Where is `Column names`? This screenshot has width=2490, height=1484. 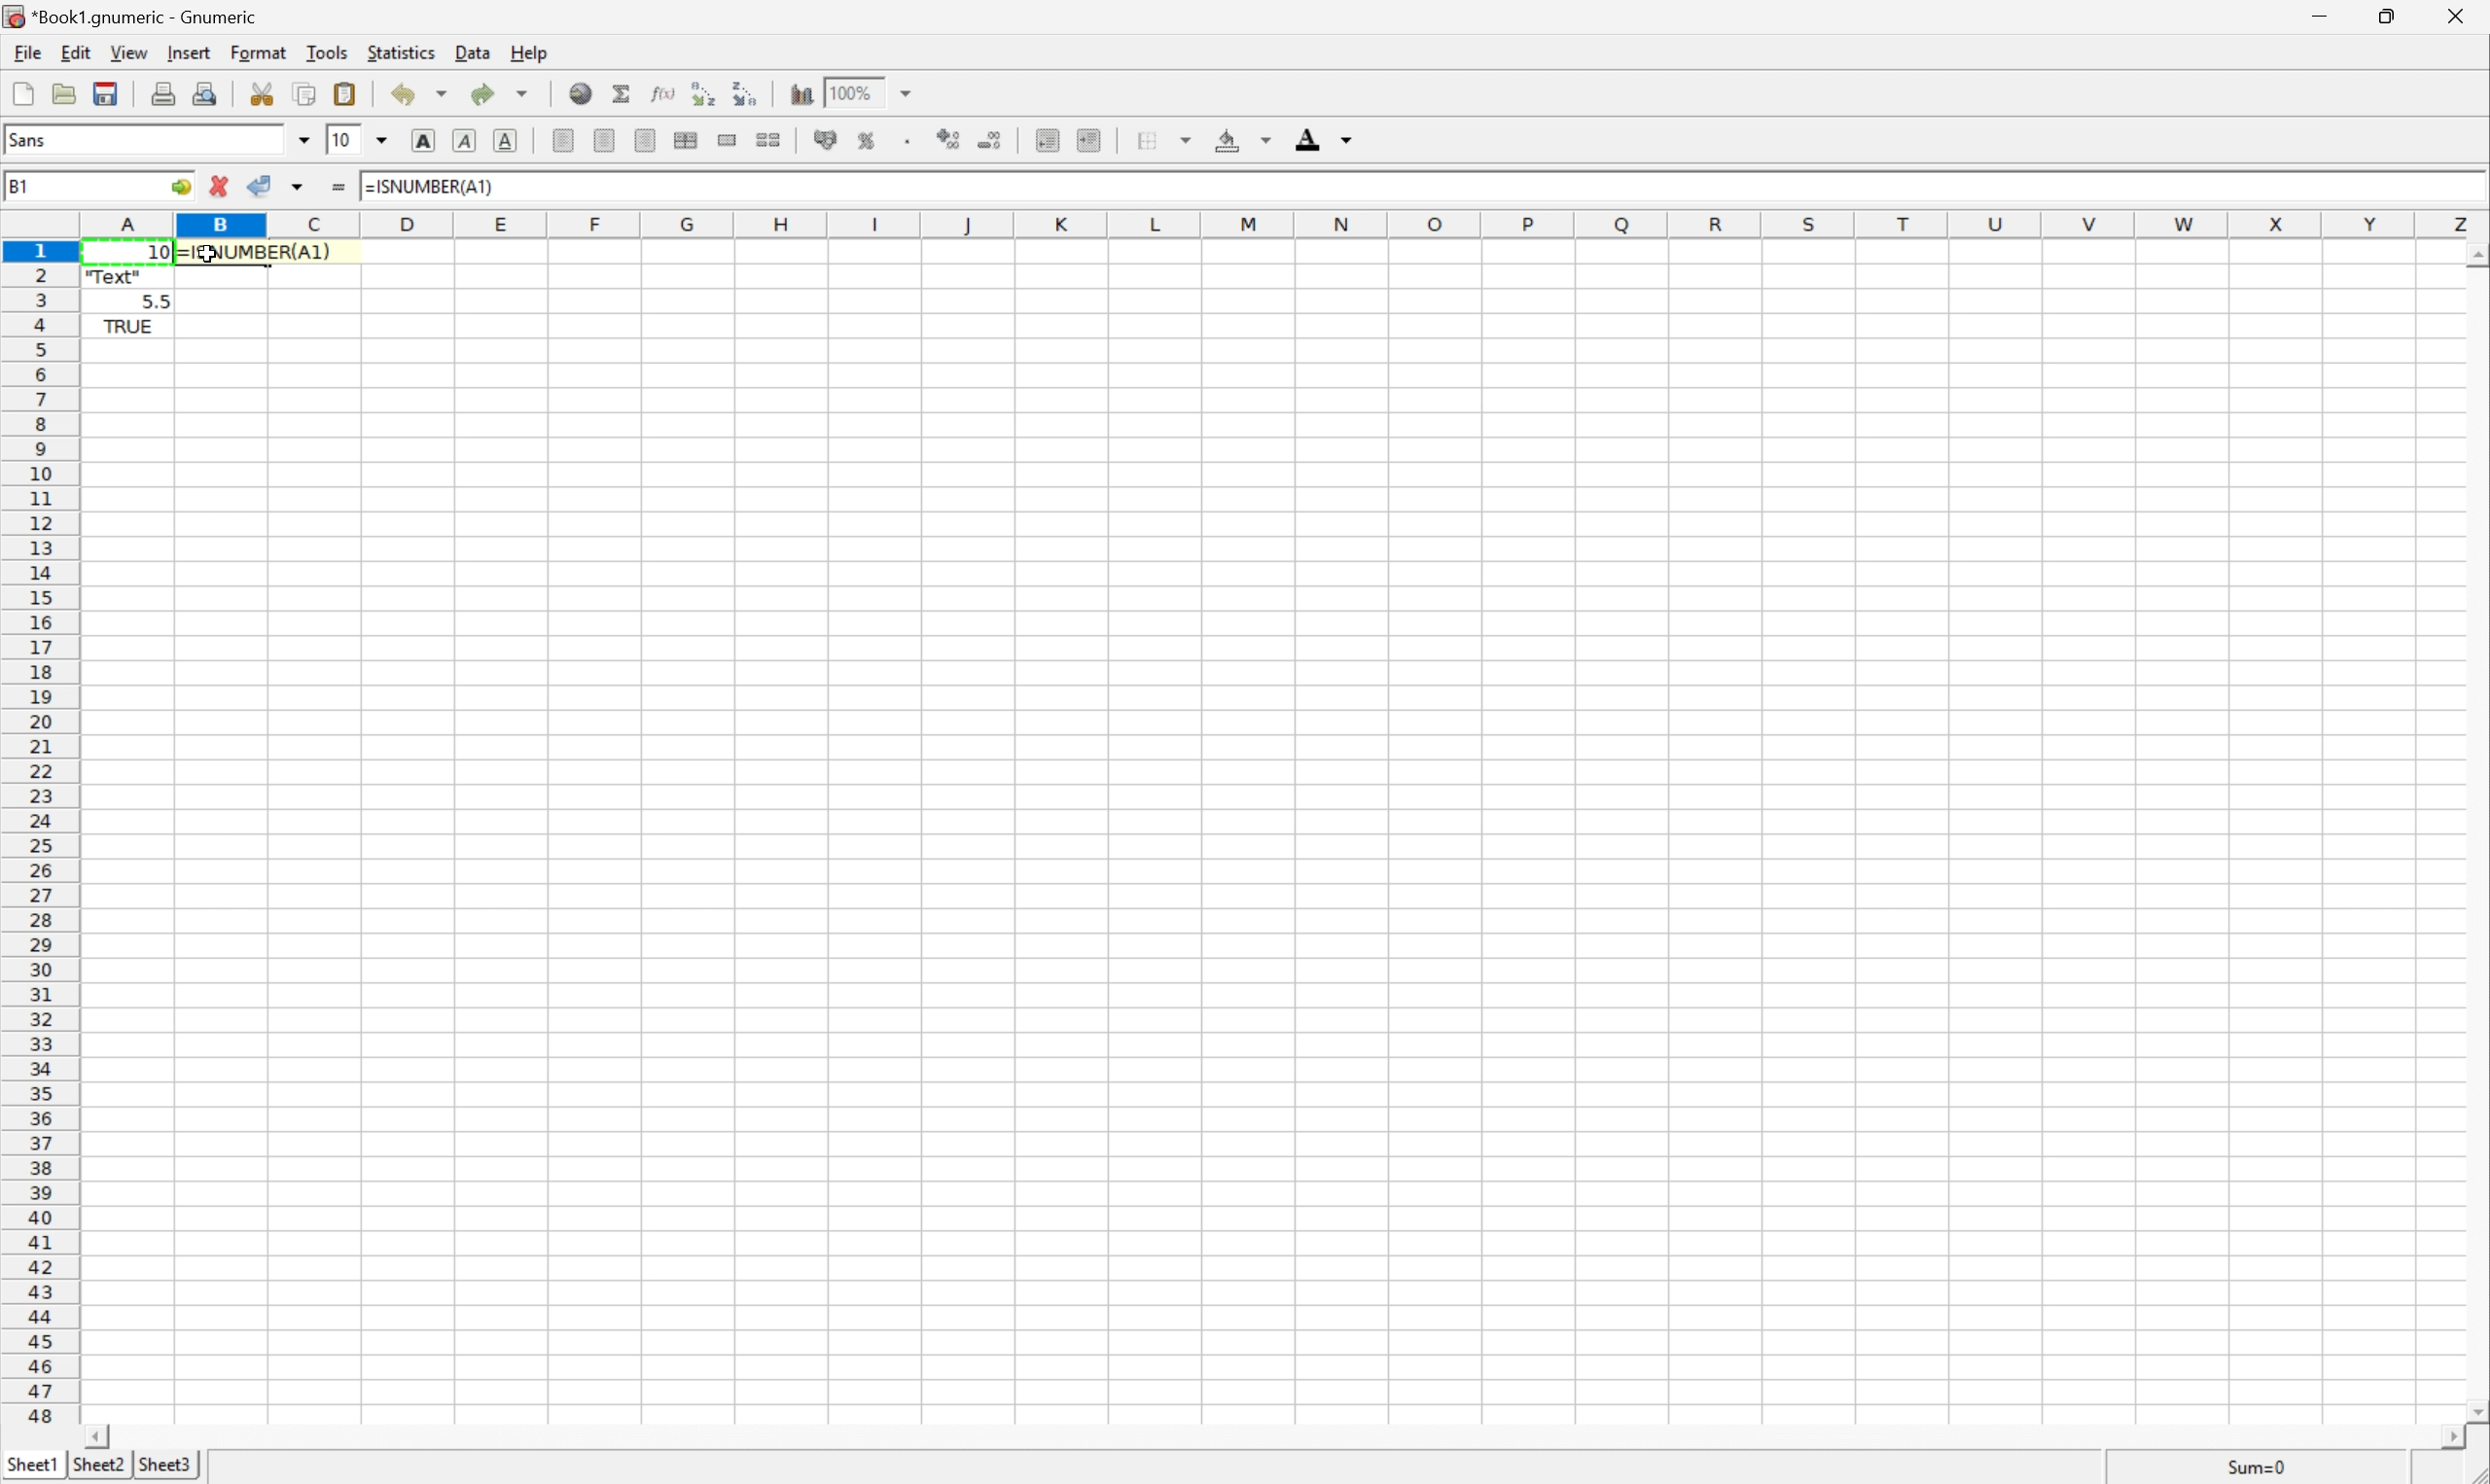 Column names is located at coordinates (1284, 224).